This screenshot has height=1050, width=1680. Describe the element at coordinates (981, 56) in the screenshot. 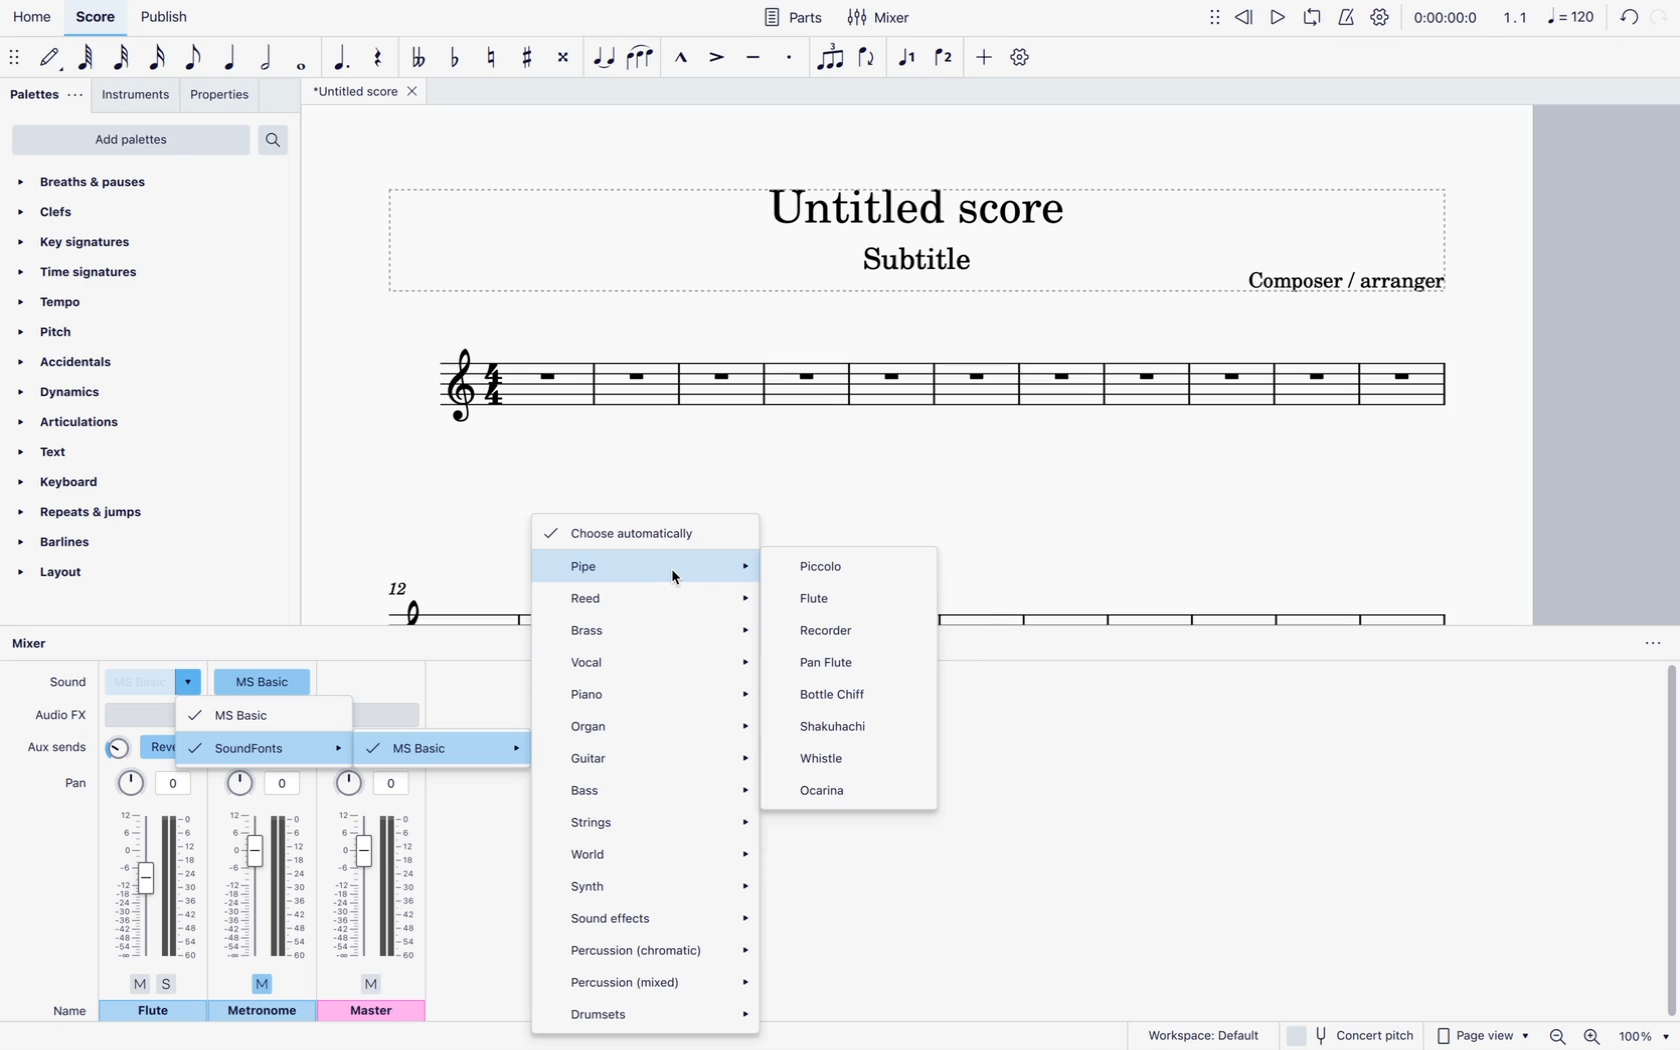

I see `more` at that location.